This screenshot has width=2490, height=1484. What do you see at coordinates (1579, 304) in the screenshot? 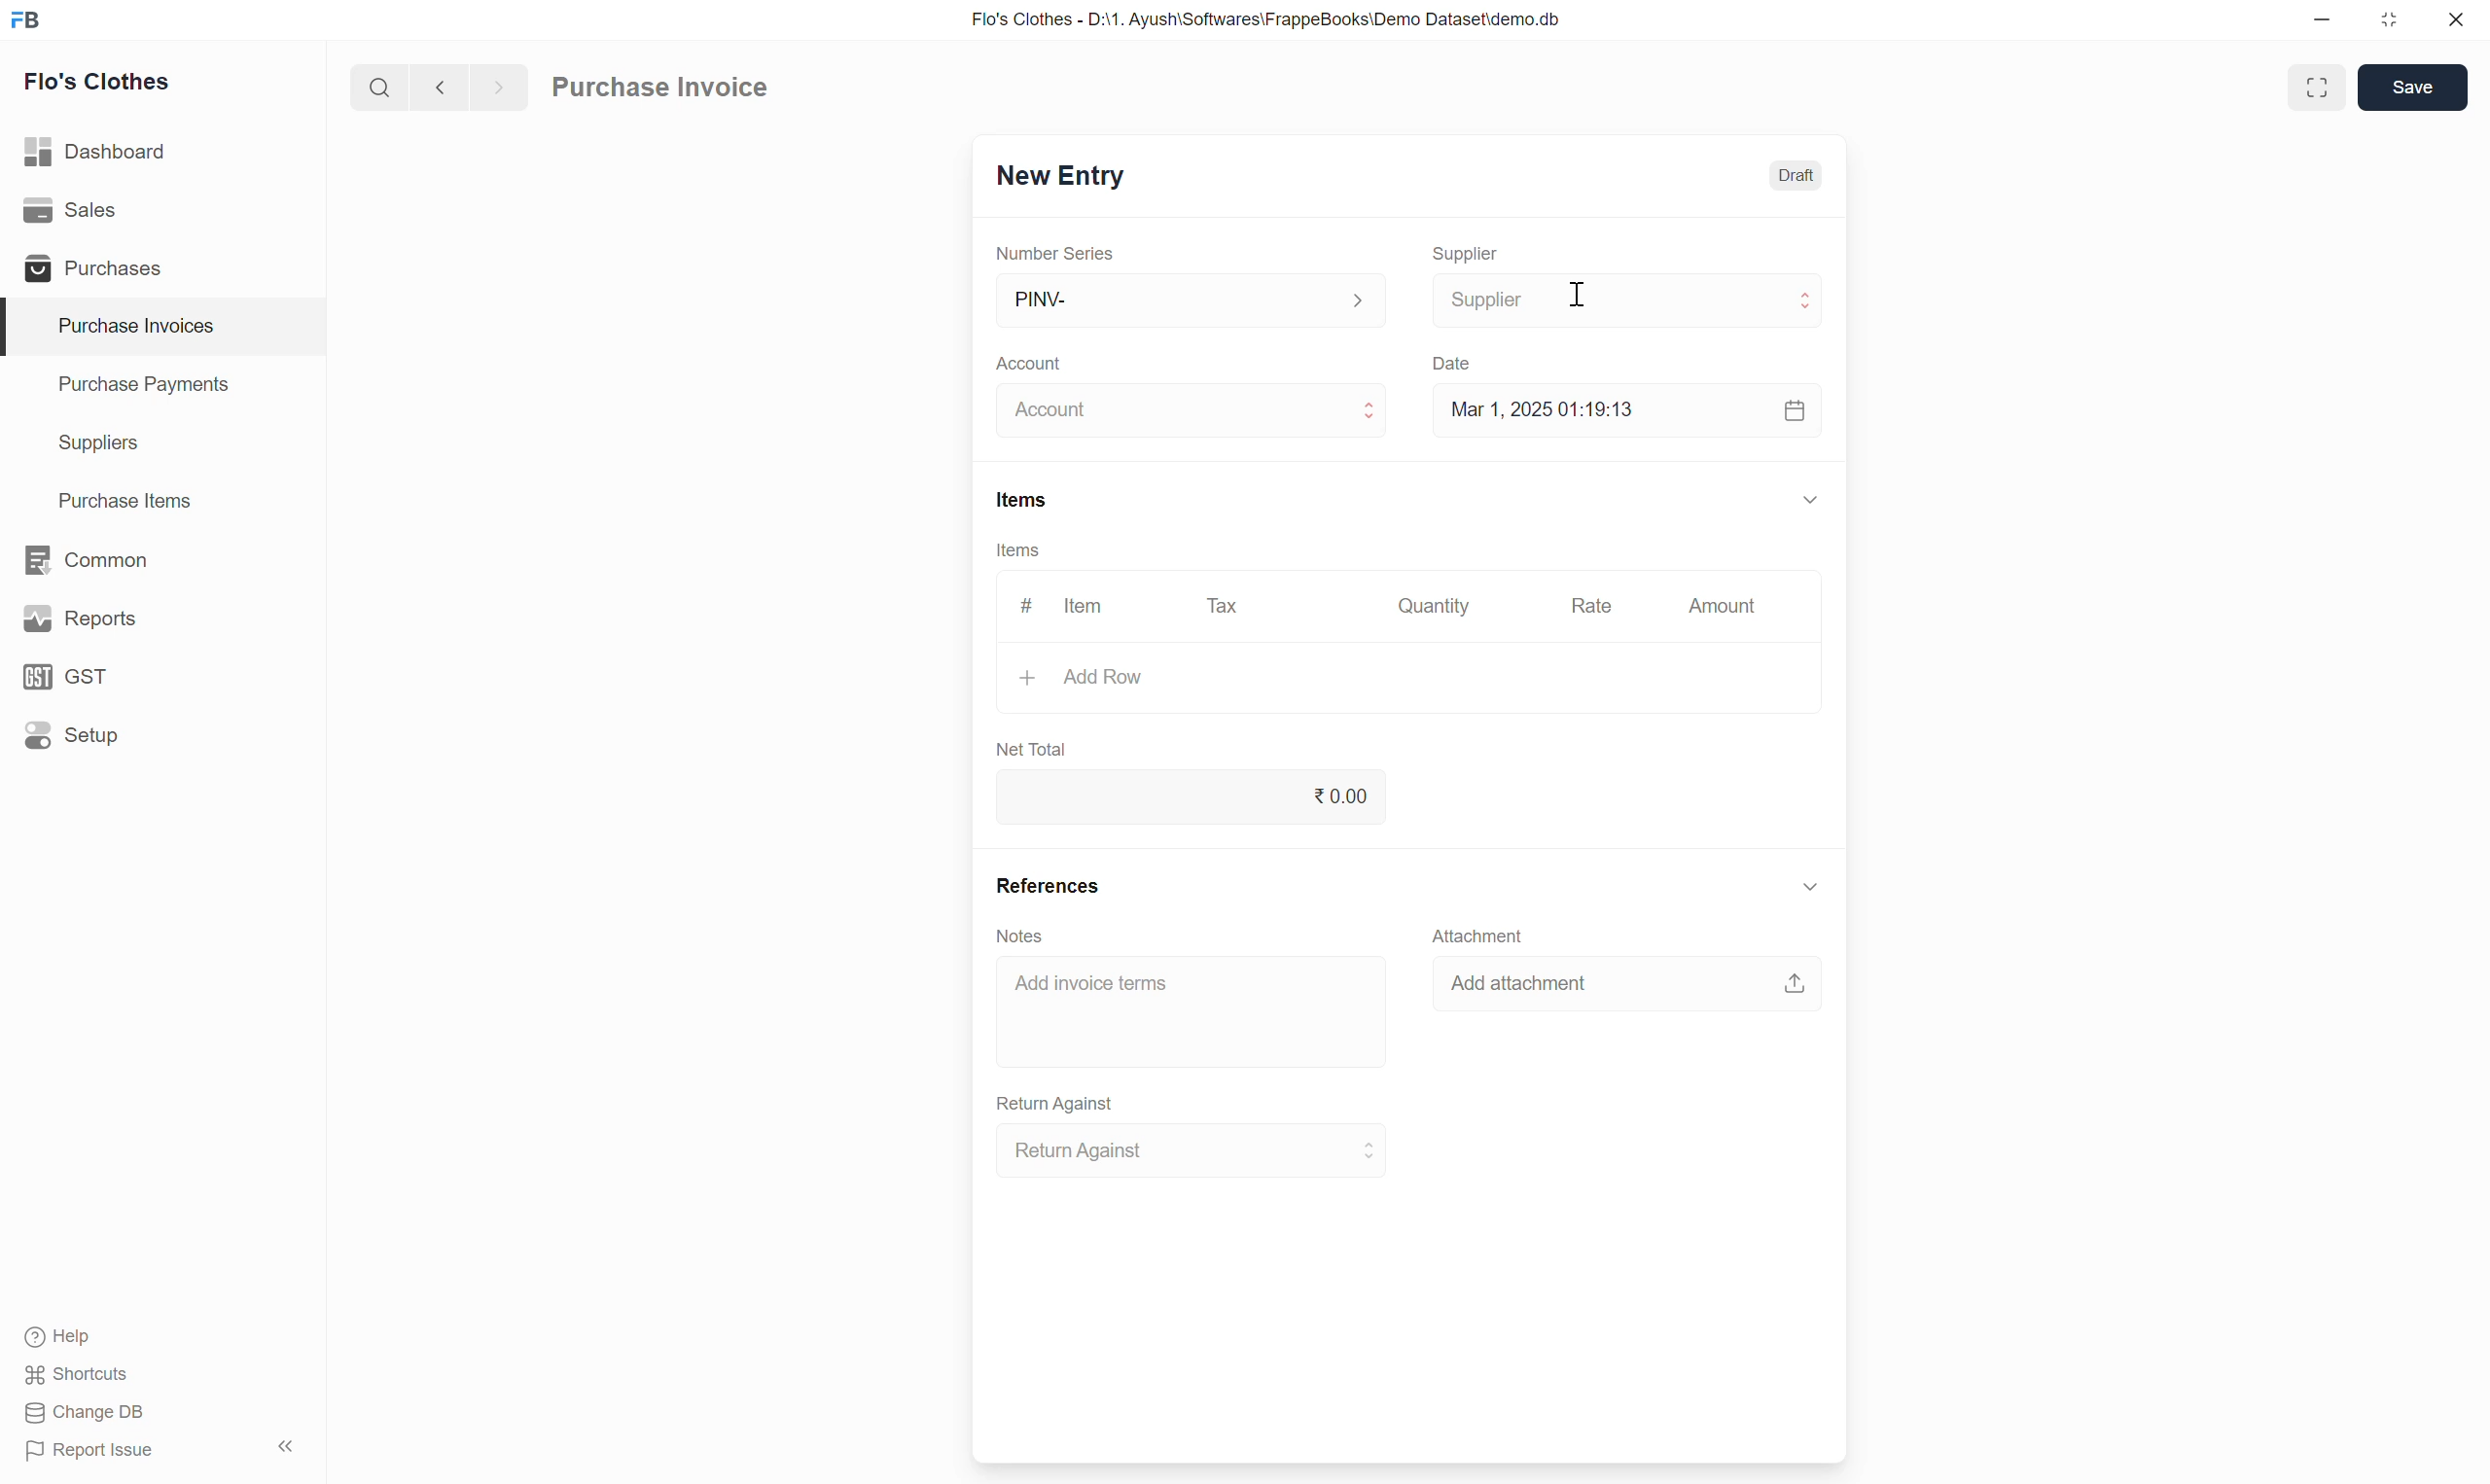
I see `cursor` at bounding box center [1579, 304].